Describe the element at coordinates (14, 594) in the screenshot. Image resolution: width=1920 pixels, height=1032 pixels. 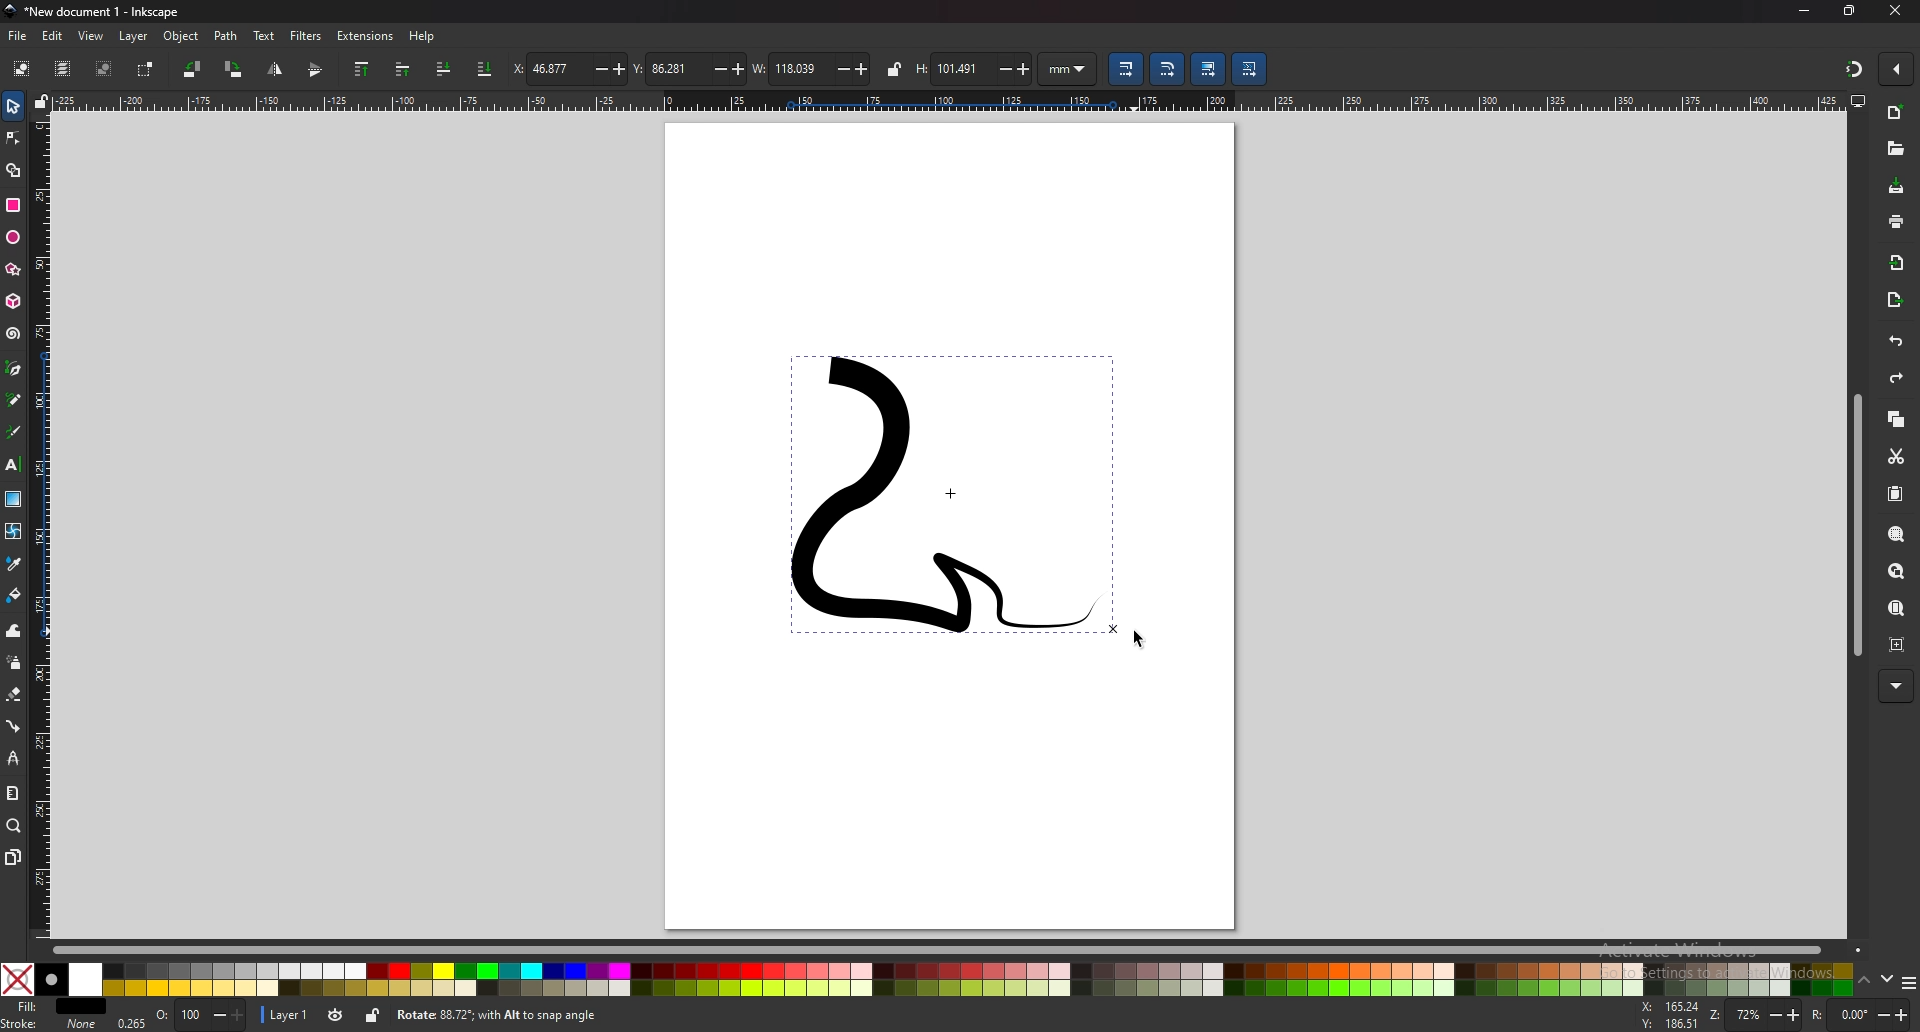
I see `paint bucket` at that location.